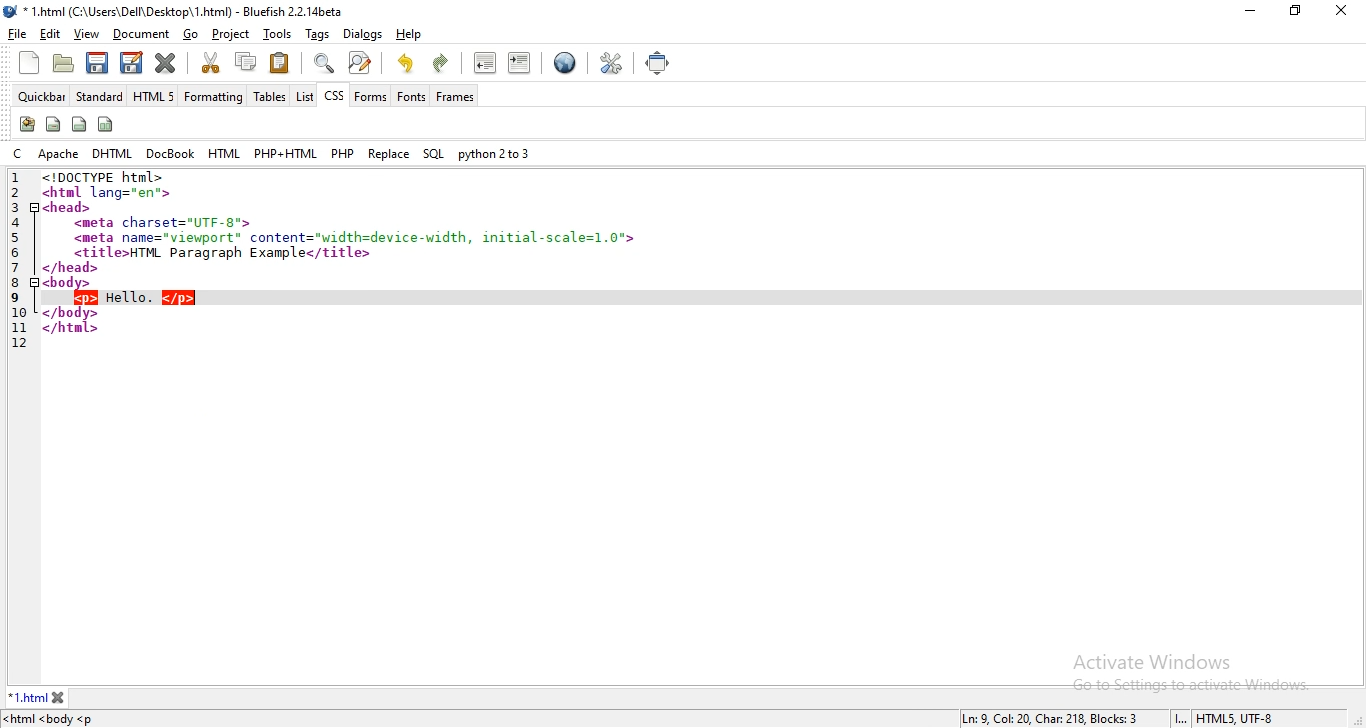 The width and height of the screenshot is (1366, 728). I want to click on create stylesheet, so click(26, 125).